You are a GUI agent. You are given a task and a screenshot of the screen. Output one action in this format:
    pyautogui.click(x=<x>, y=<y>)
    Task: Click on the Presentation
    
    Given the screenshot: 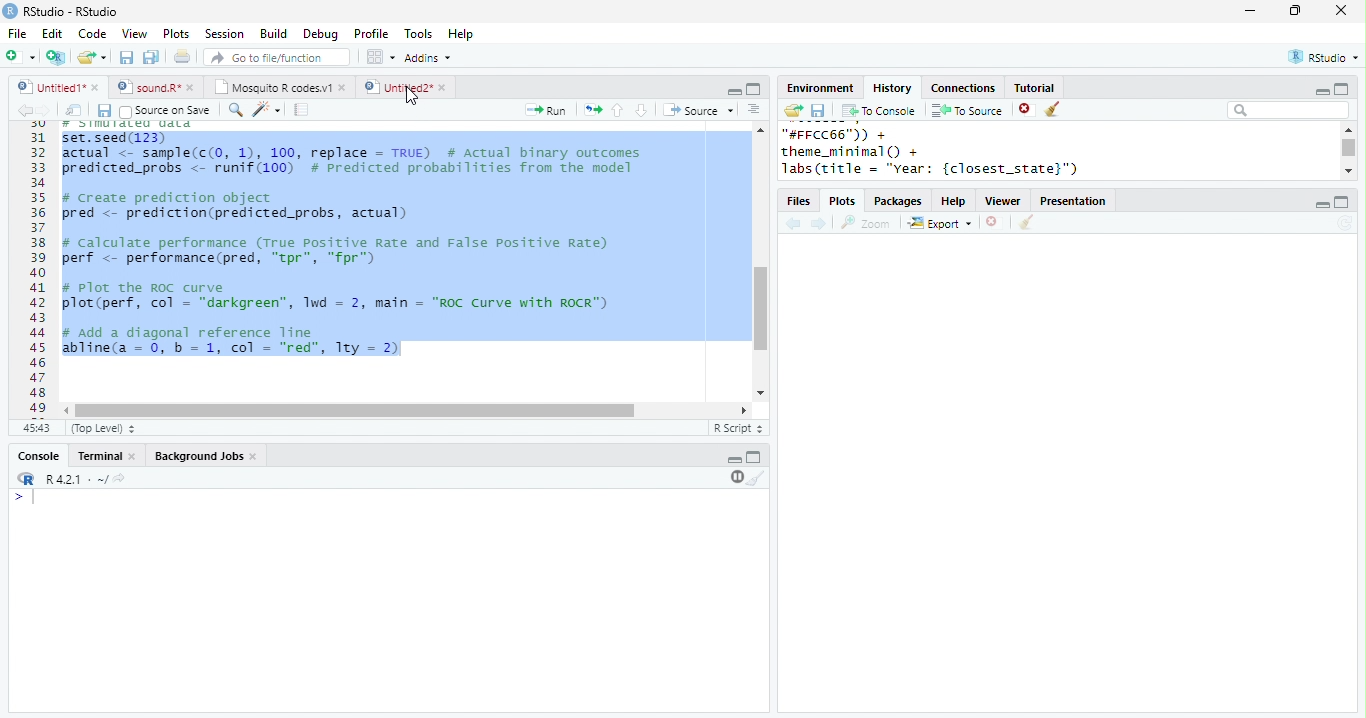 What is the action you would take?
    pyautogui.click(x=1073, y=201)
    